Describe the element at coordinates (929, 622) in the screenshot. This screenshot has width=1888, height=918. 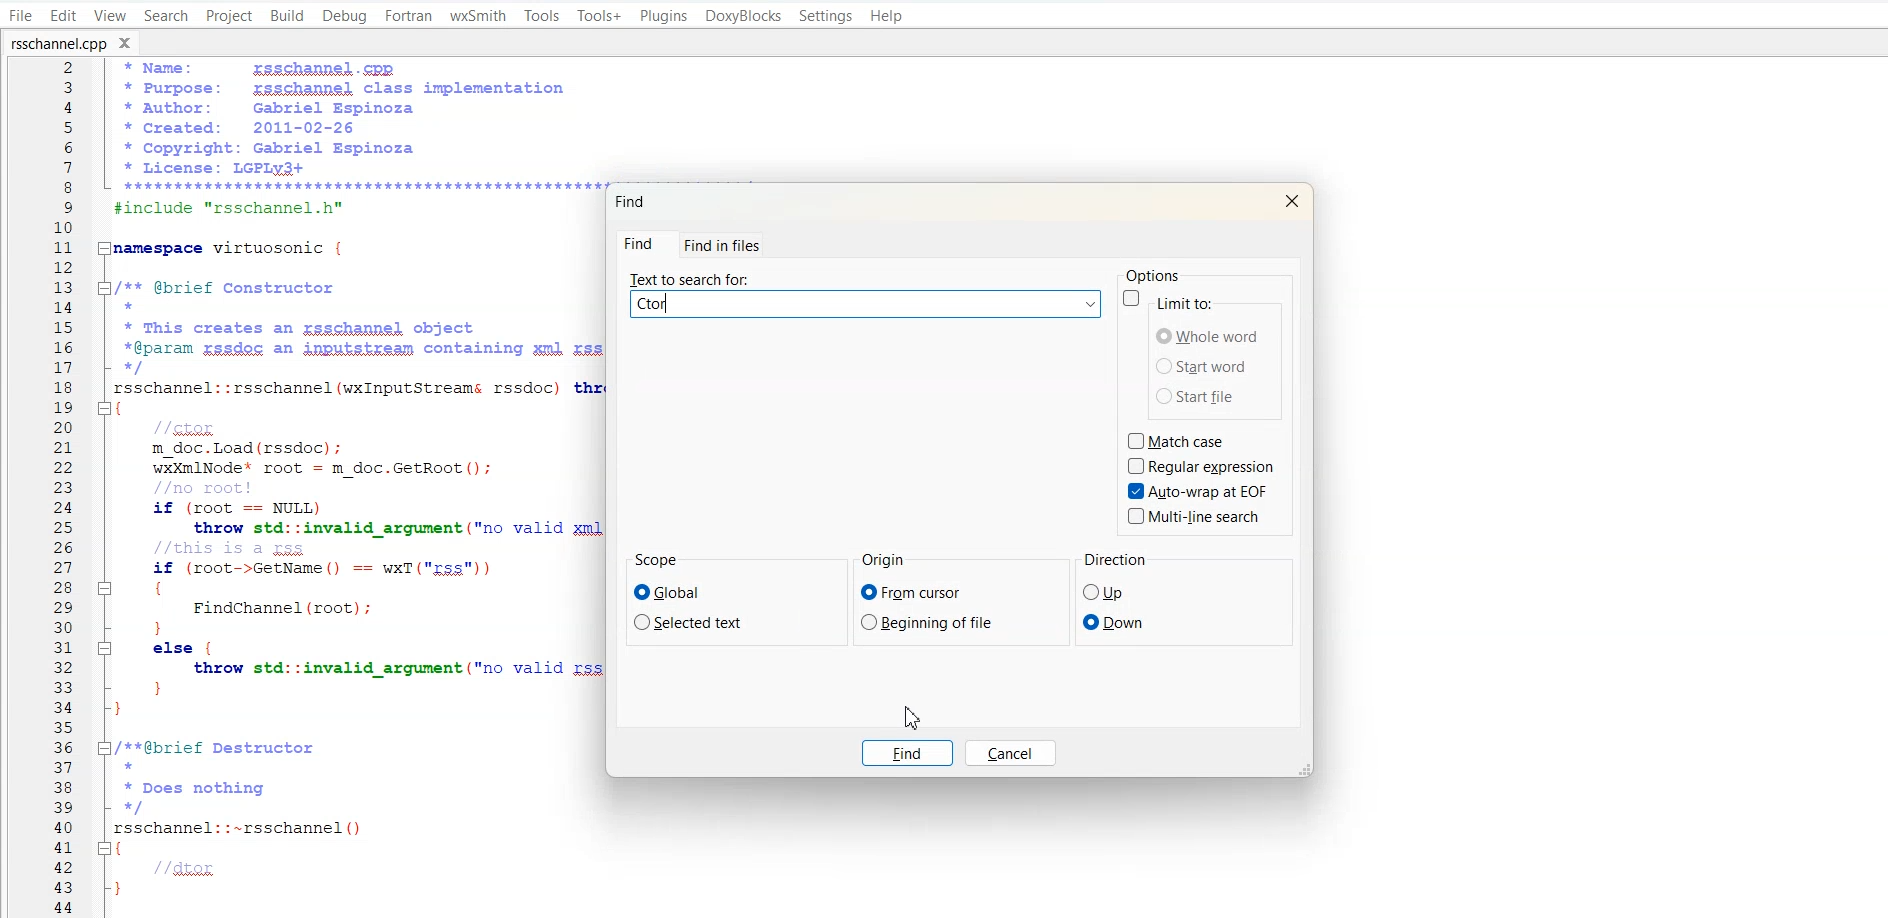
I see `Beginning of file` at that location.